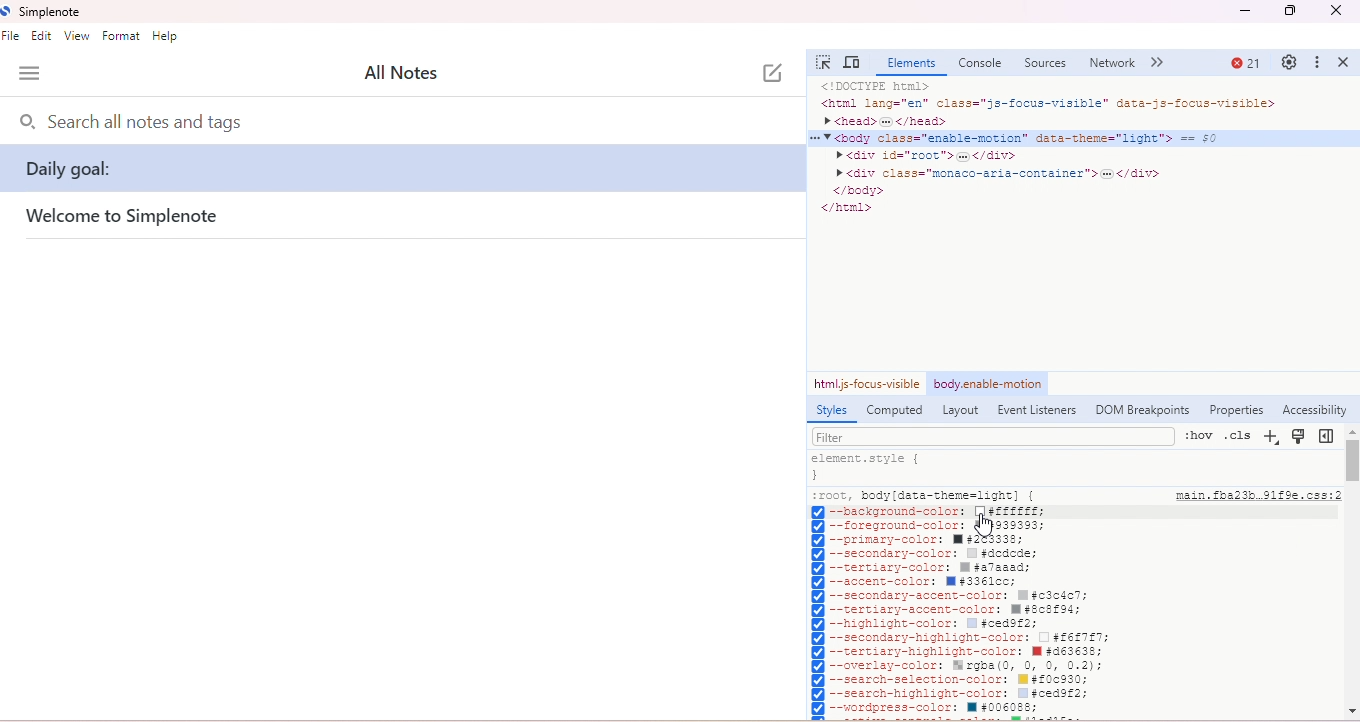  I want to click on more tabs, so click(1161, 63).